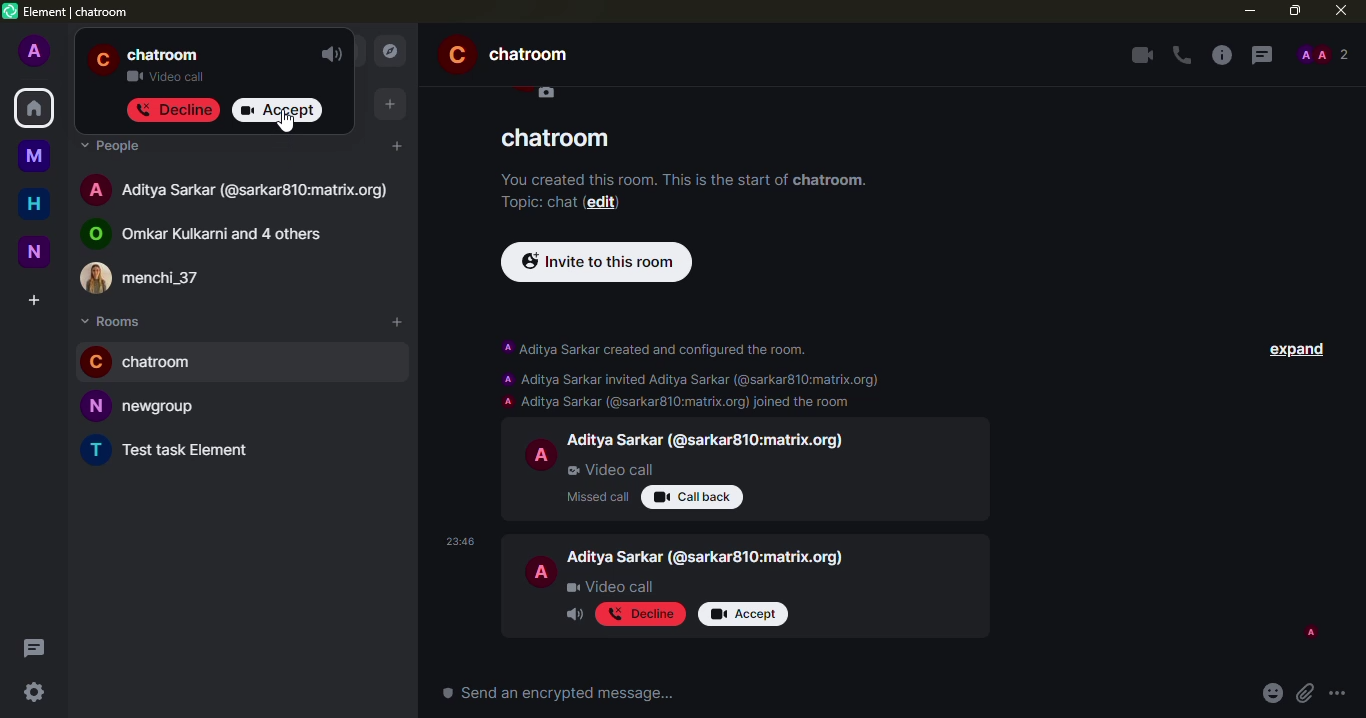 The width and height of the screenshot is (1366, 718). What do you see at coordinates (560, 137) in the screenshot?
I see `chatroom` at bounding box center [560, 137].